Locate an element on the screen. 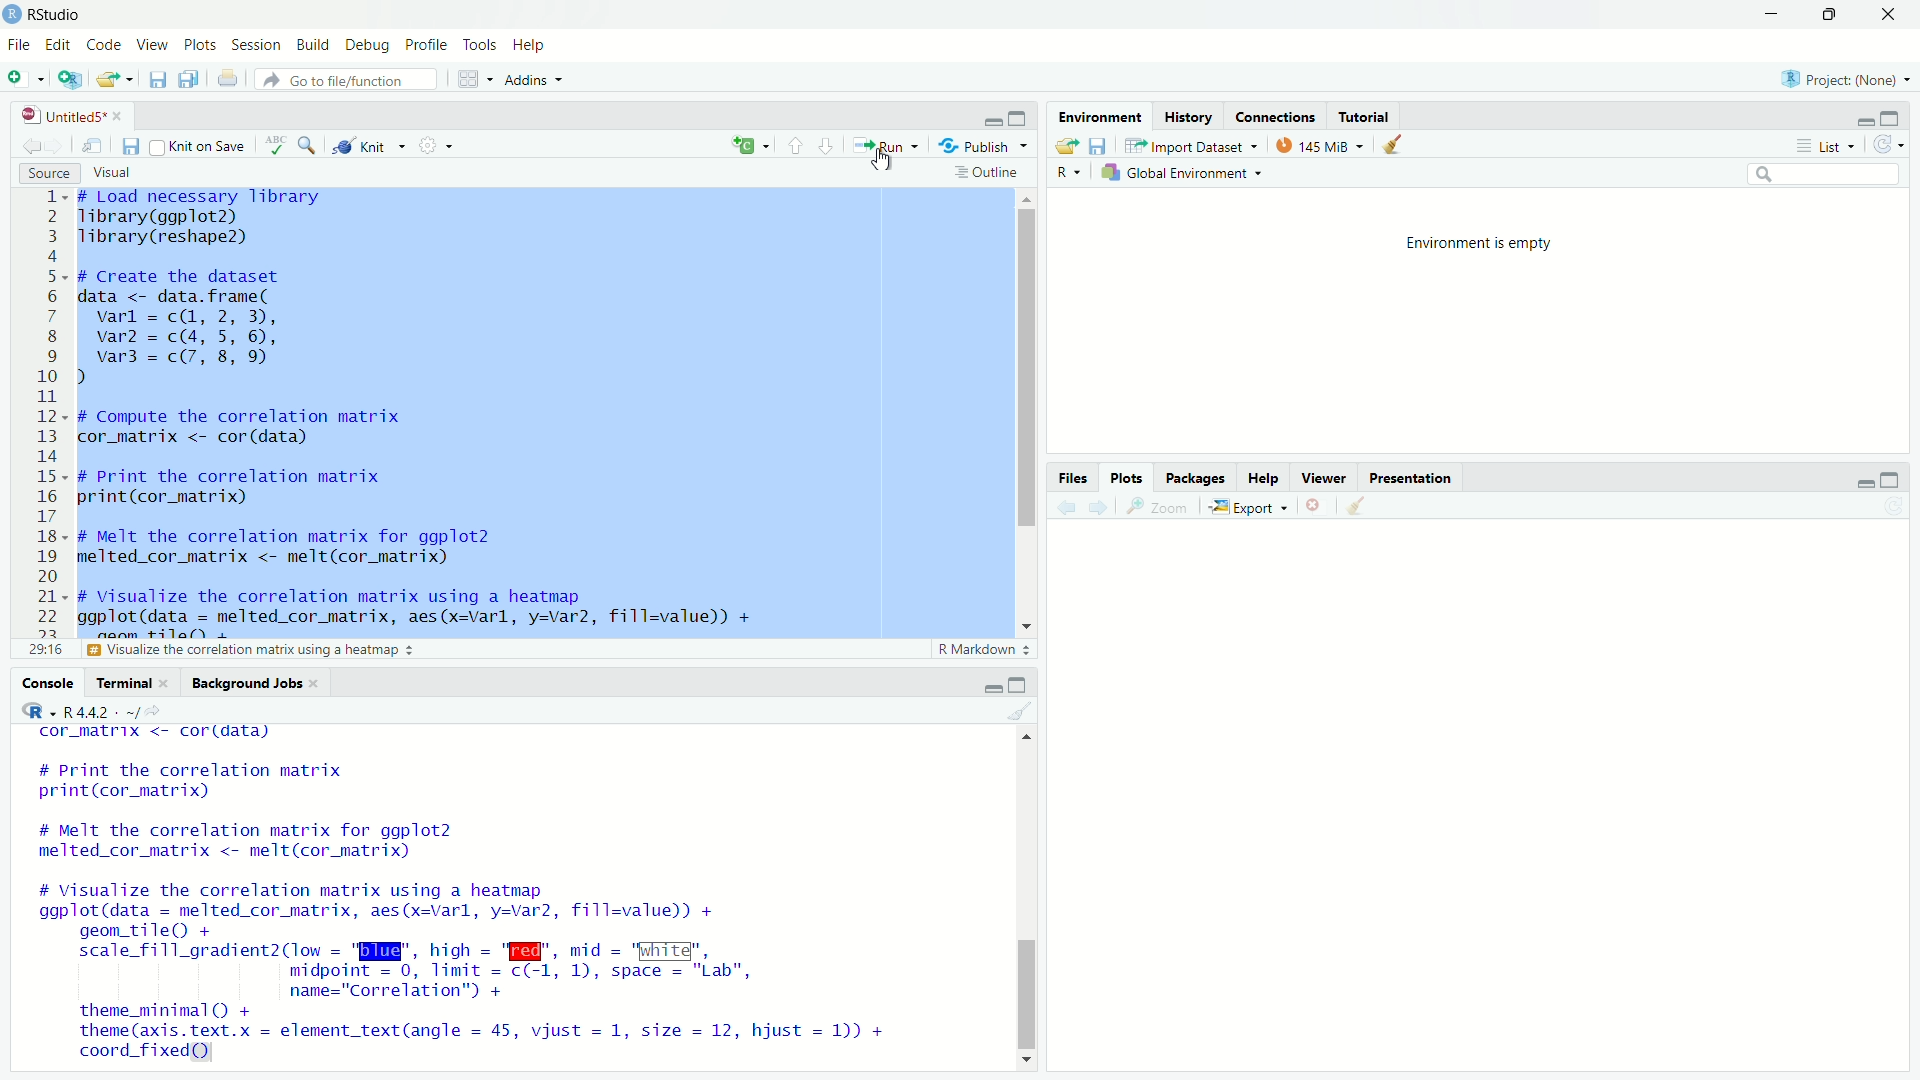 Image resolution: width=1920 pixels, height=1080 pixels. memory usage is located at coordinates (1318, 145).